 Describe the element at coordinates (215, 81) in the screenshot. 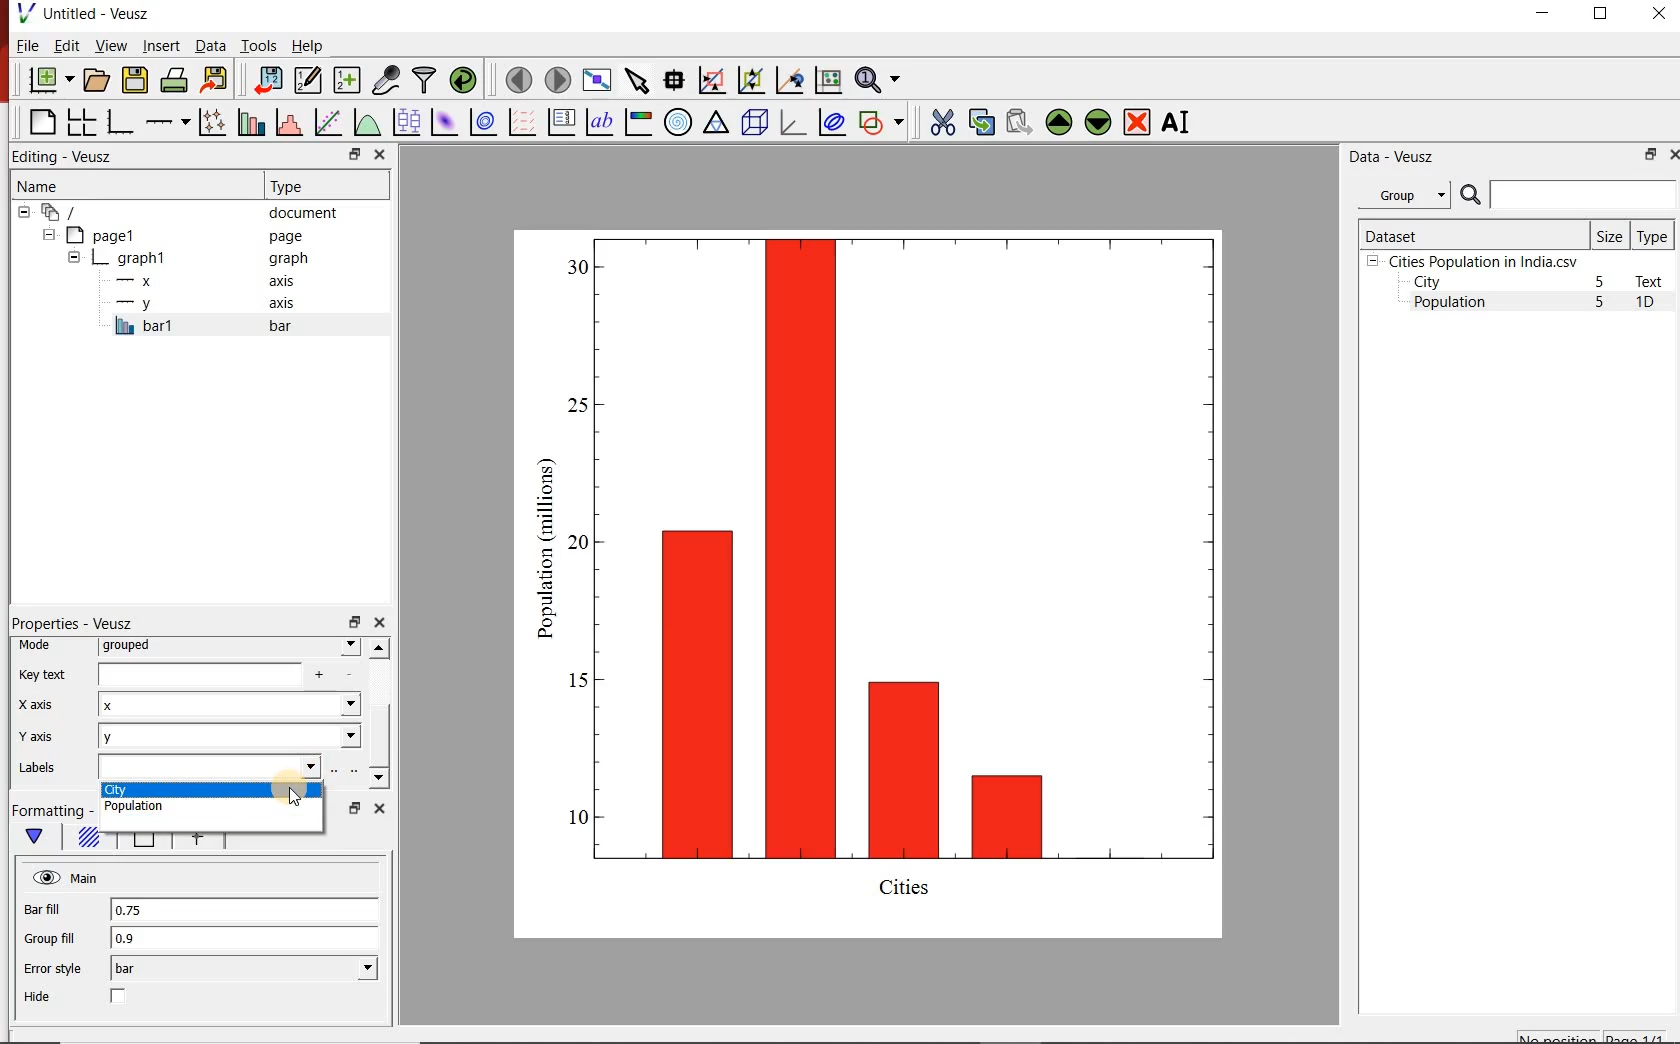

I see `export to graphics format` at that location.